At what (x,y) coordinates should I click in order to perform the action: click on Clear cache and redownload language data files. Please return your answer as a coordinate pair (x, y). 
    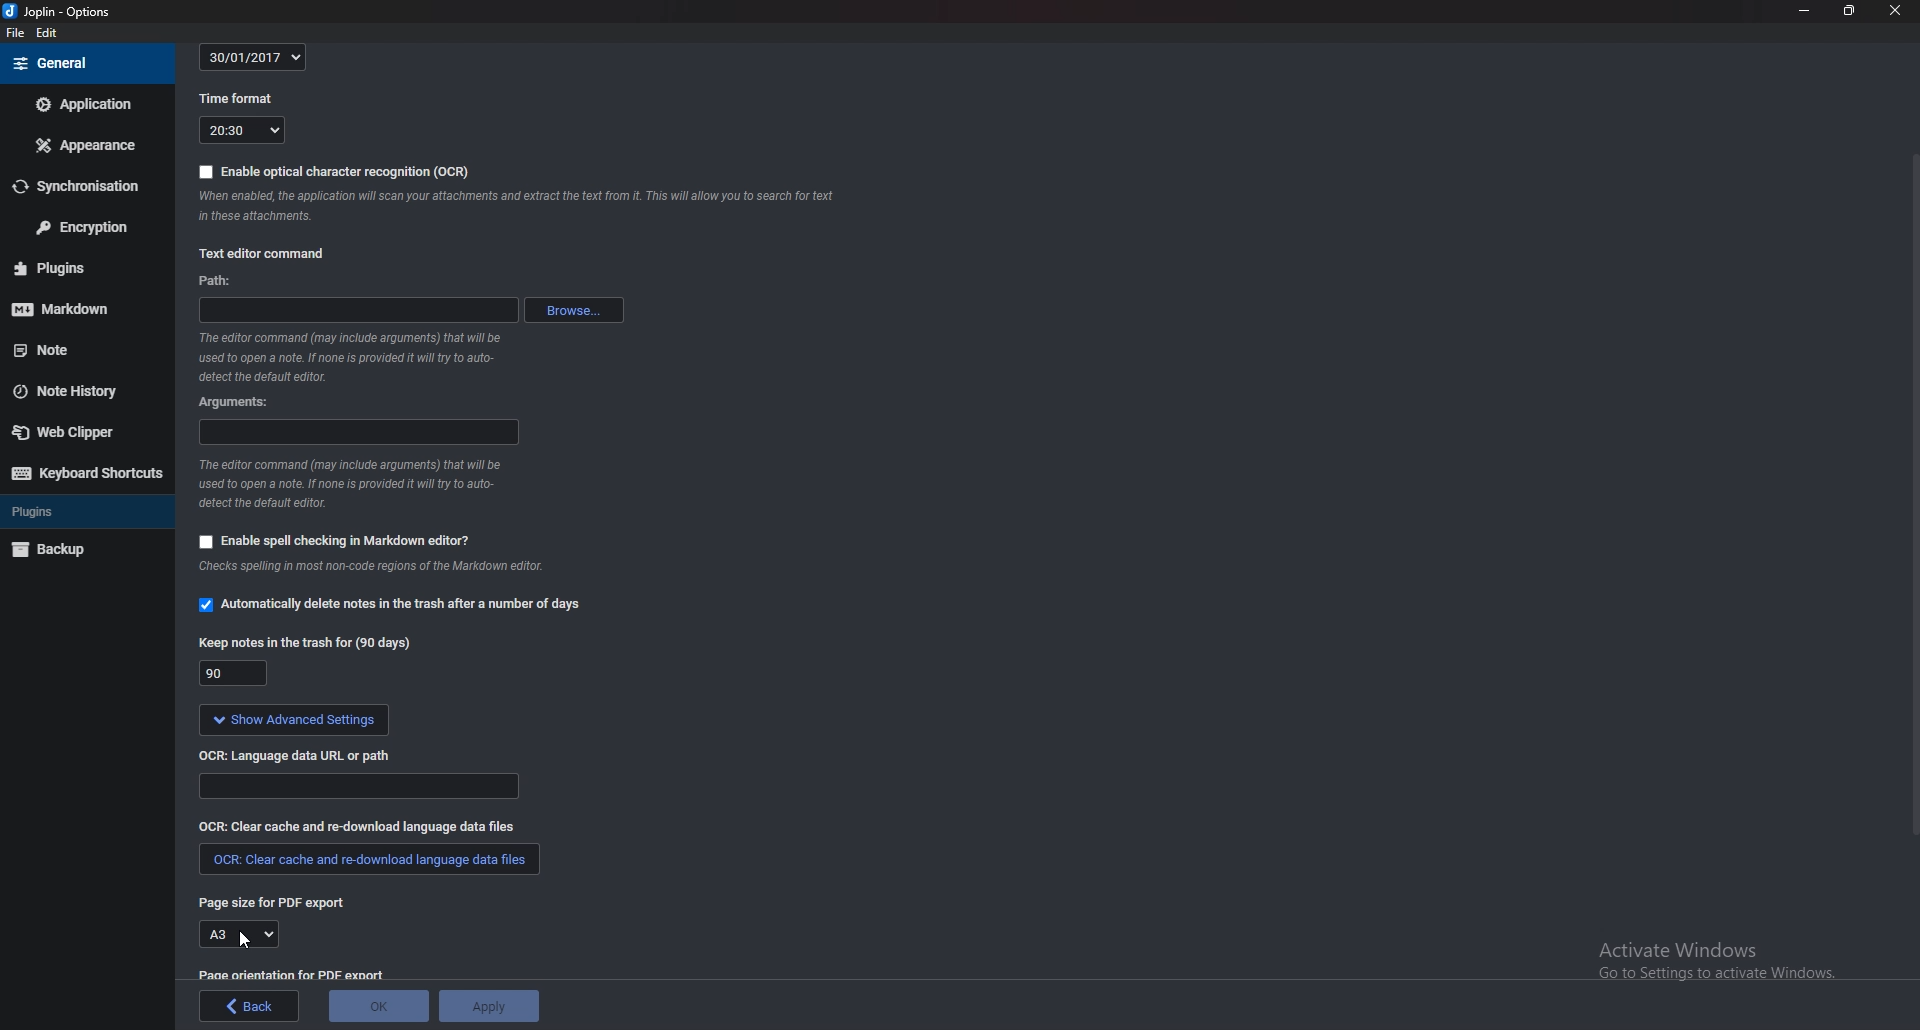
    Looking at the image, I should click on (366, 861).